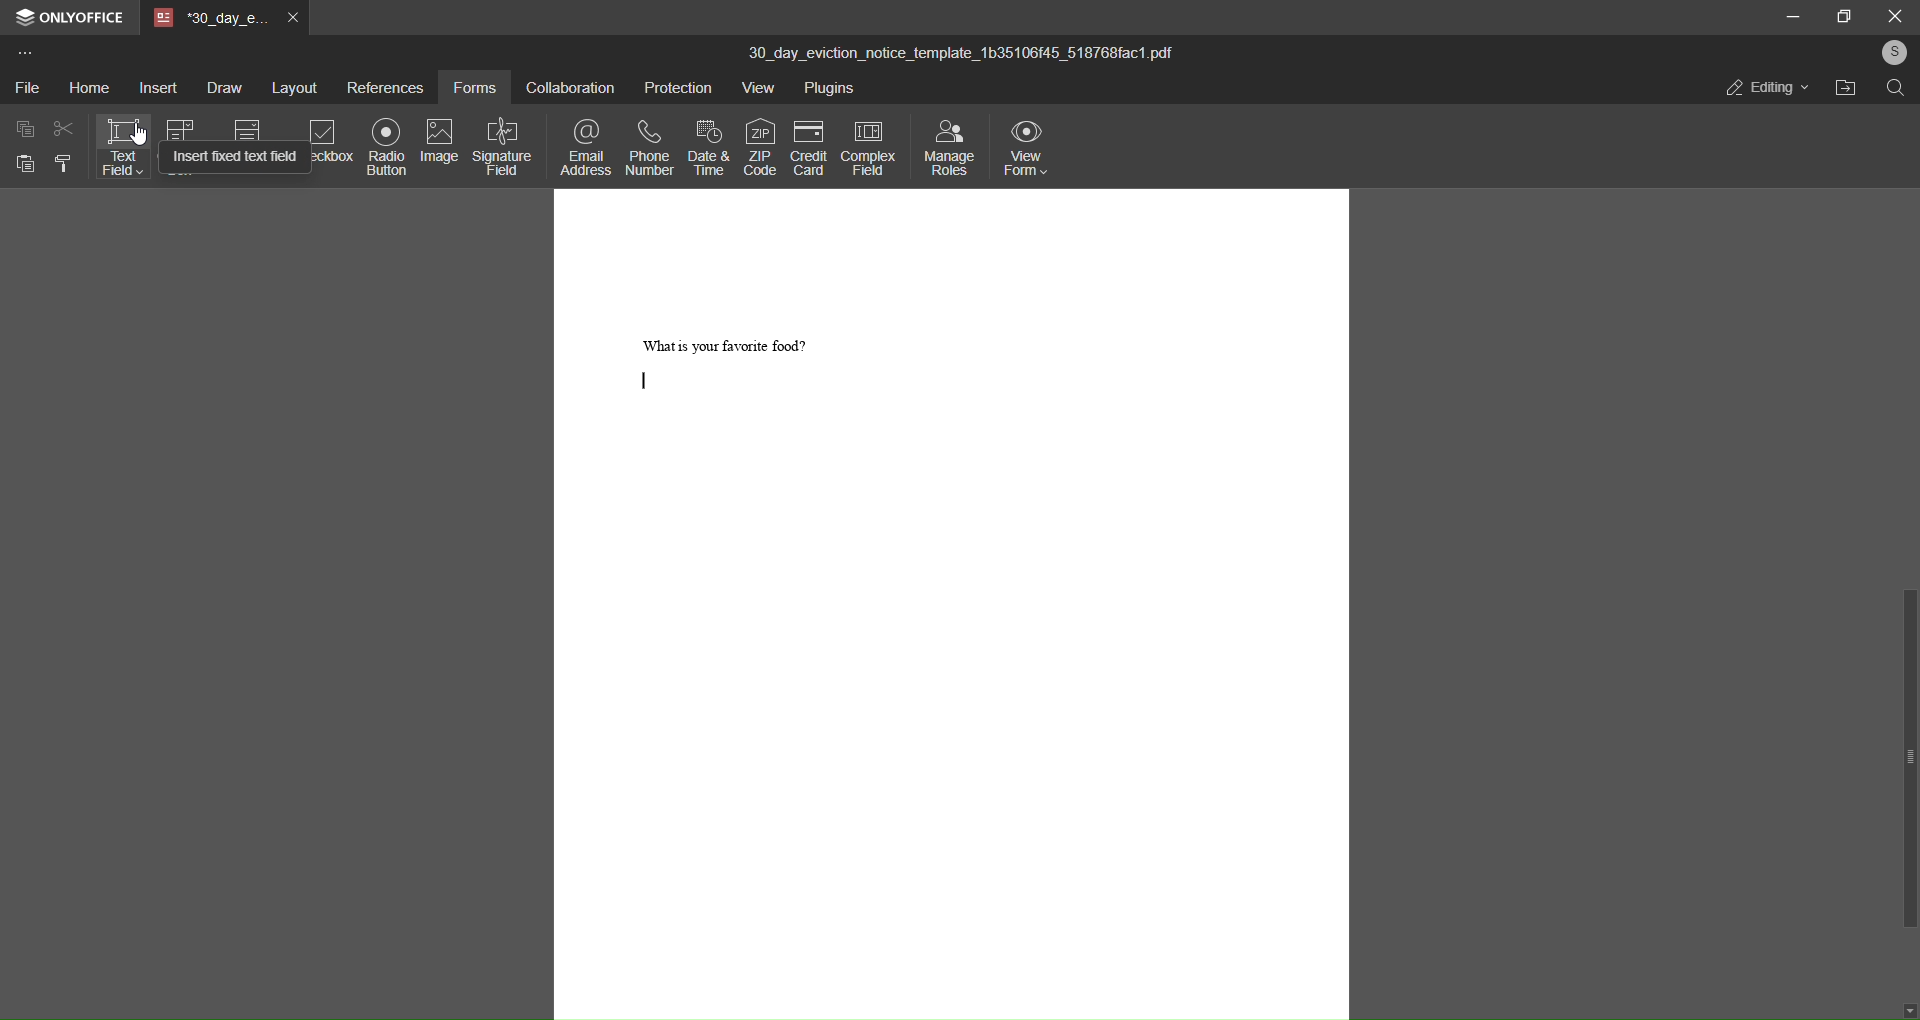 The height and width of the screenshot is (1020, 1920). Describe the element at coordinates (64, 131) in the screenshot. I see `cut` at that location.